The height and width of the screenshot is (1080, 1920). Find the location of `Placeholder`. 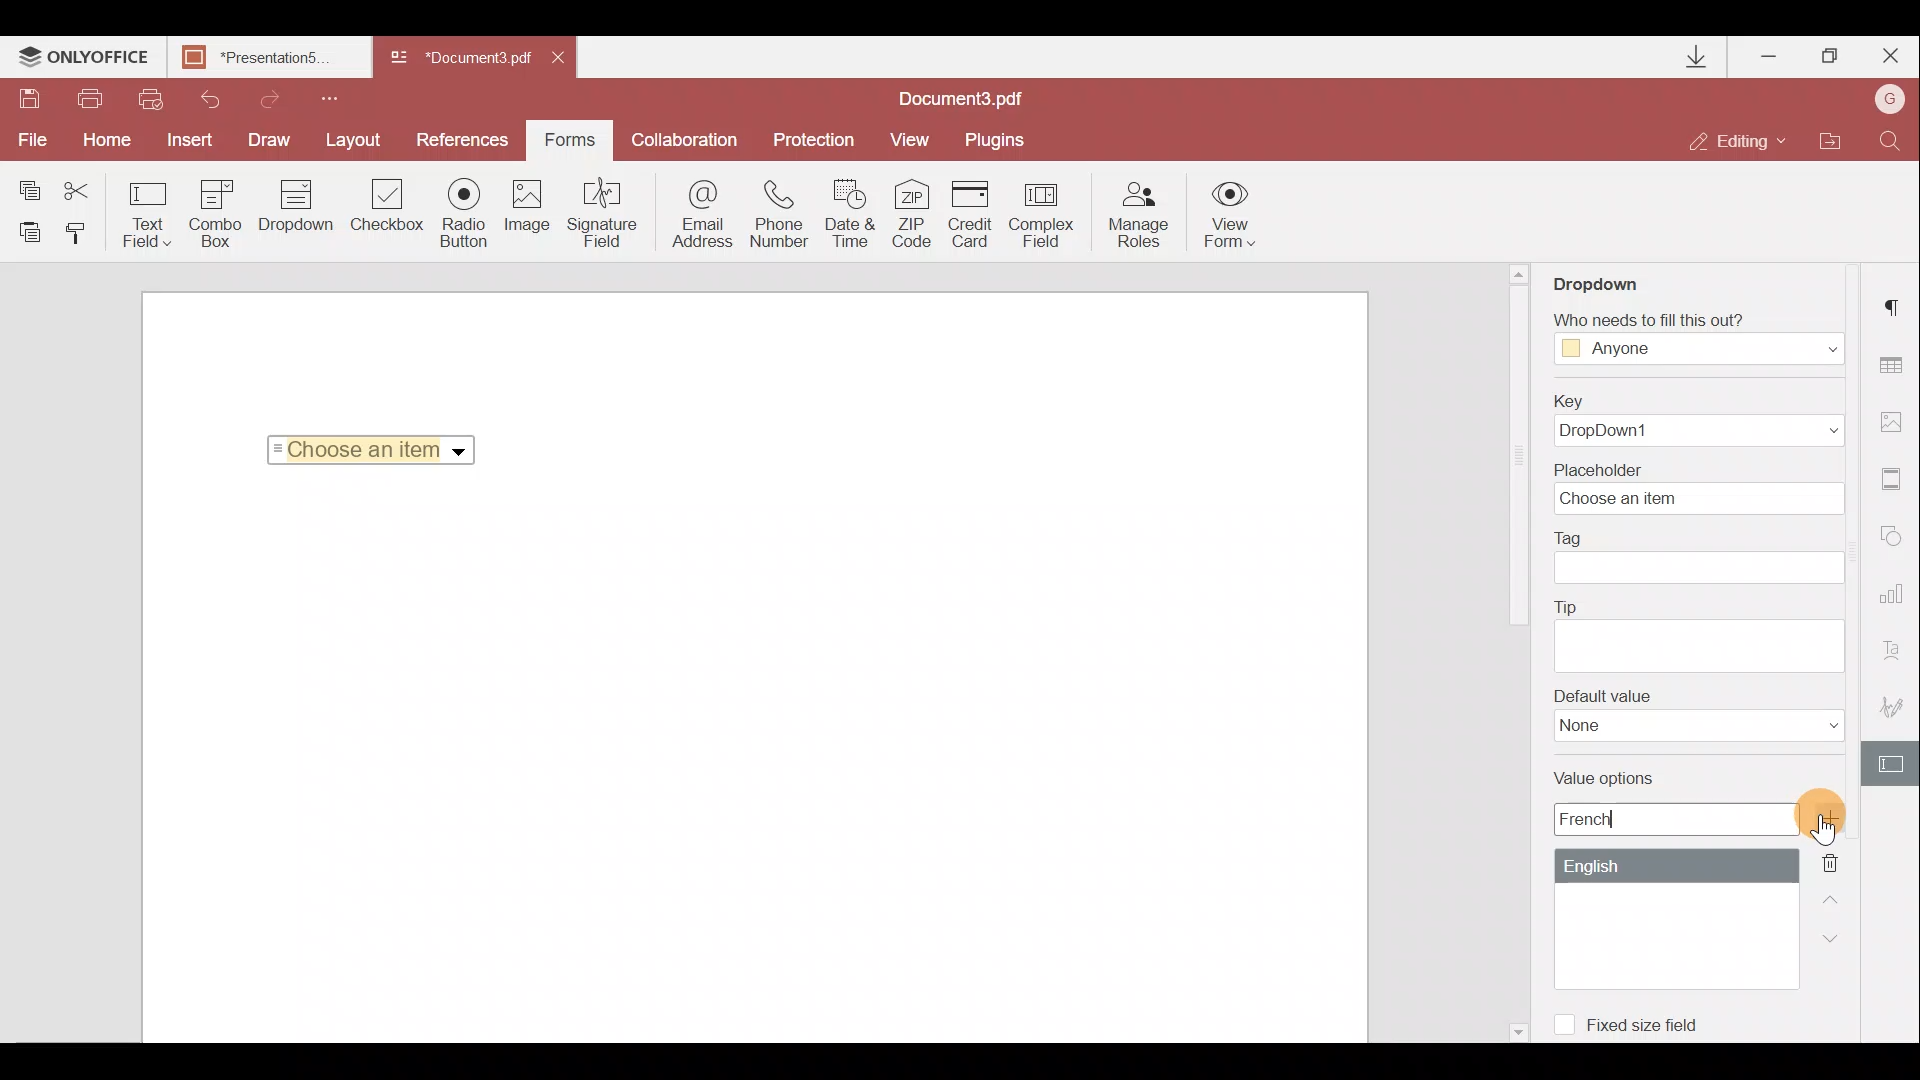

Placeholder is located at coordinates (1705, 487).